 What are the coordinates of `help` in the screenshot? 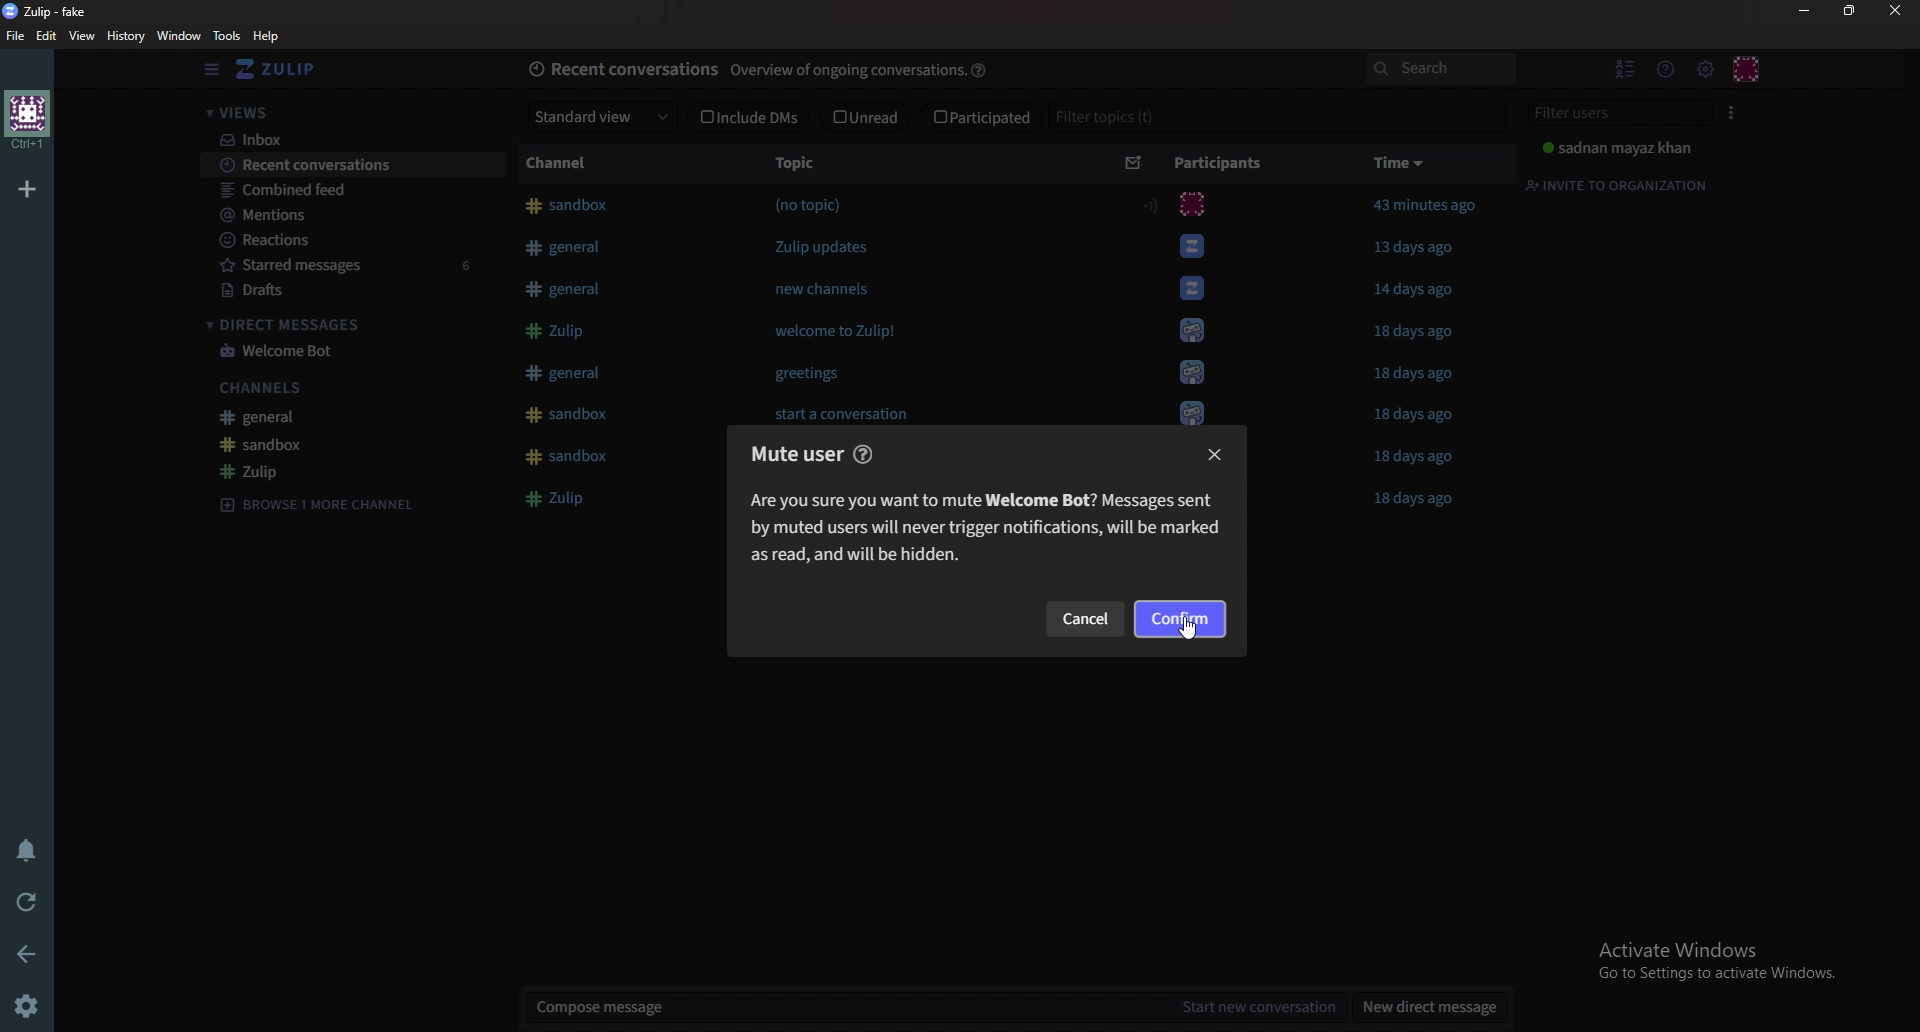 It's located at (859, 452).